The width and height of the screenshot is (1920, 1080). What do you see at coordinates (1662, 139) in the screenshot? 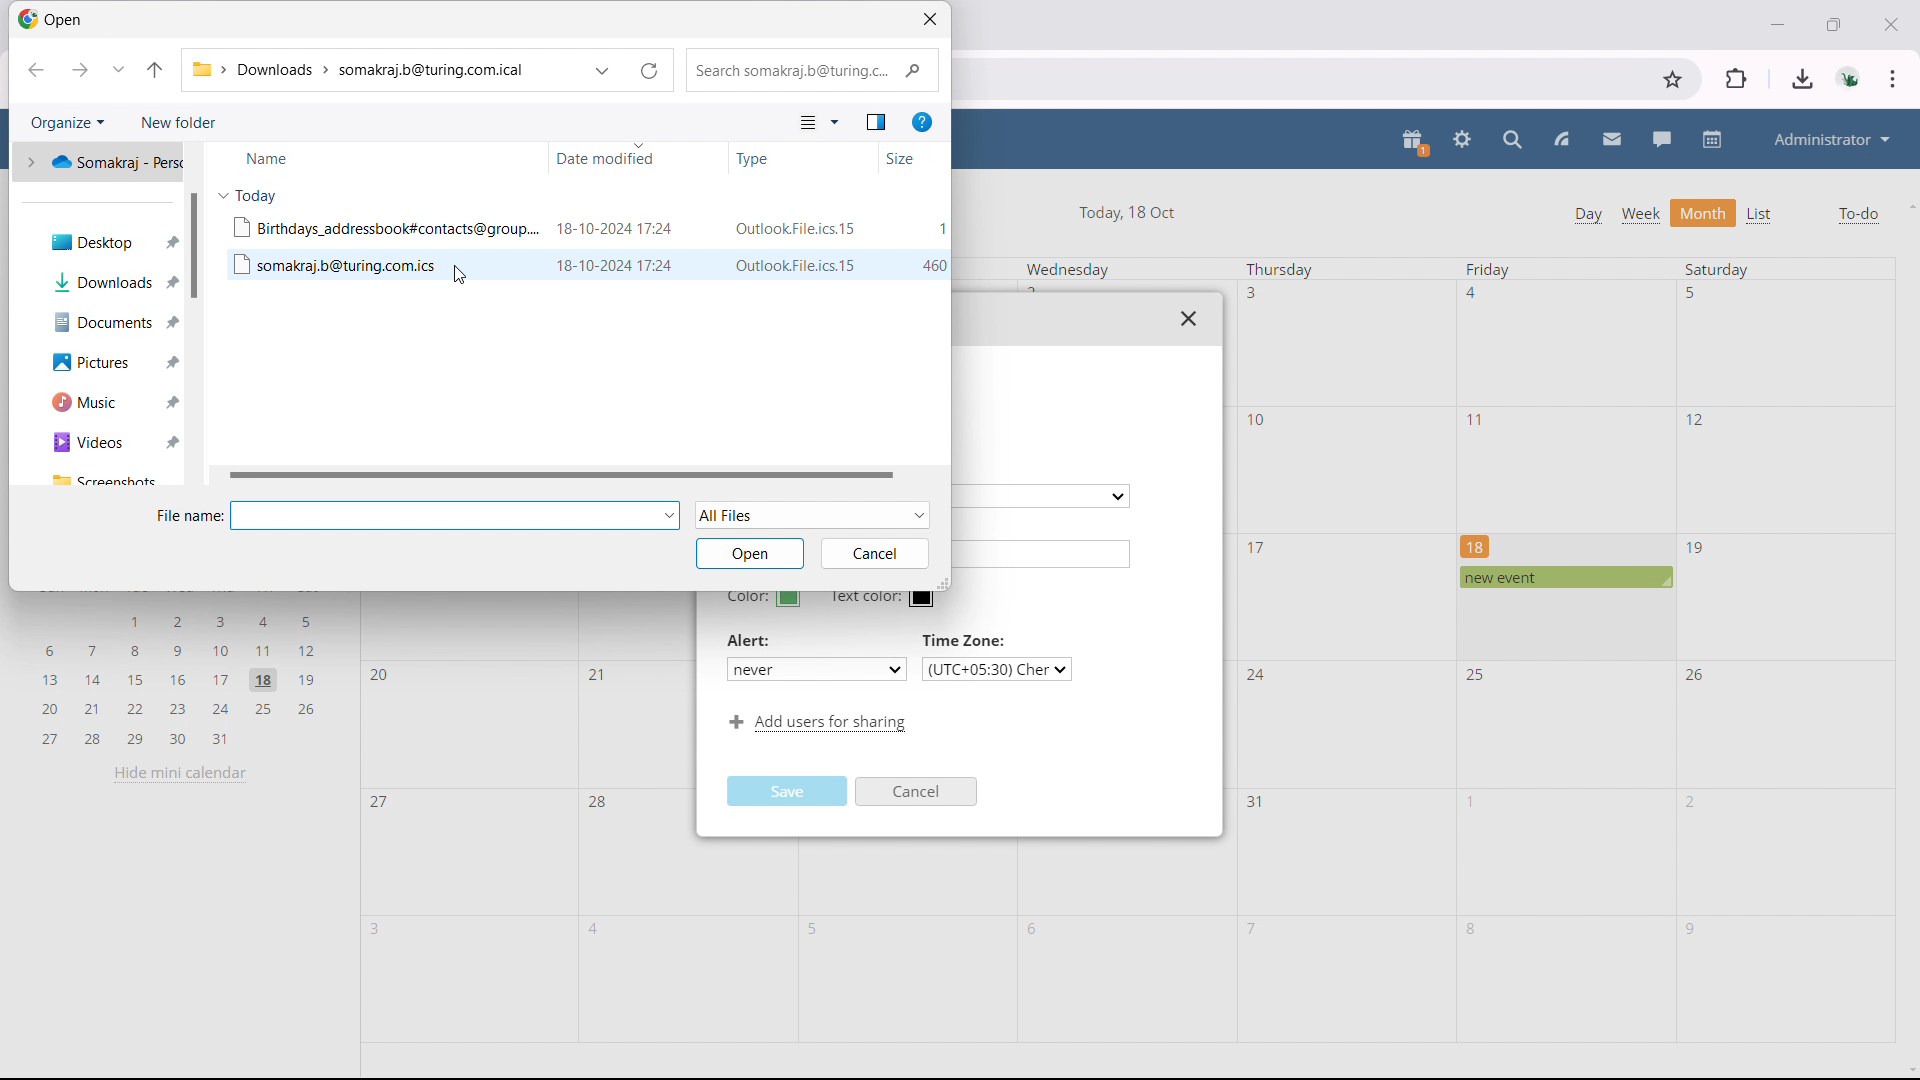
I see `talk` at bounding box center [1662, 139].